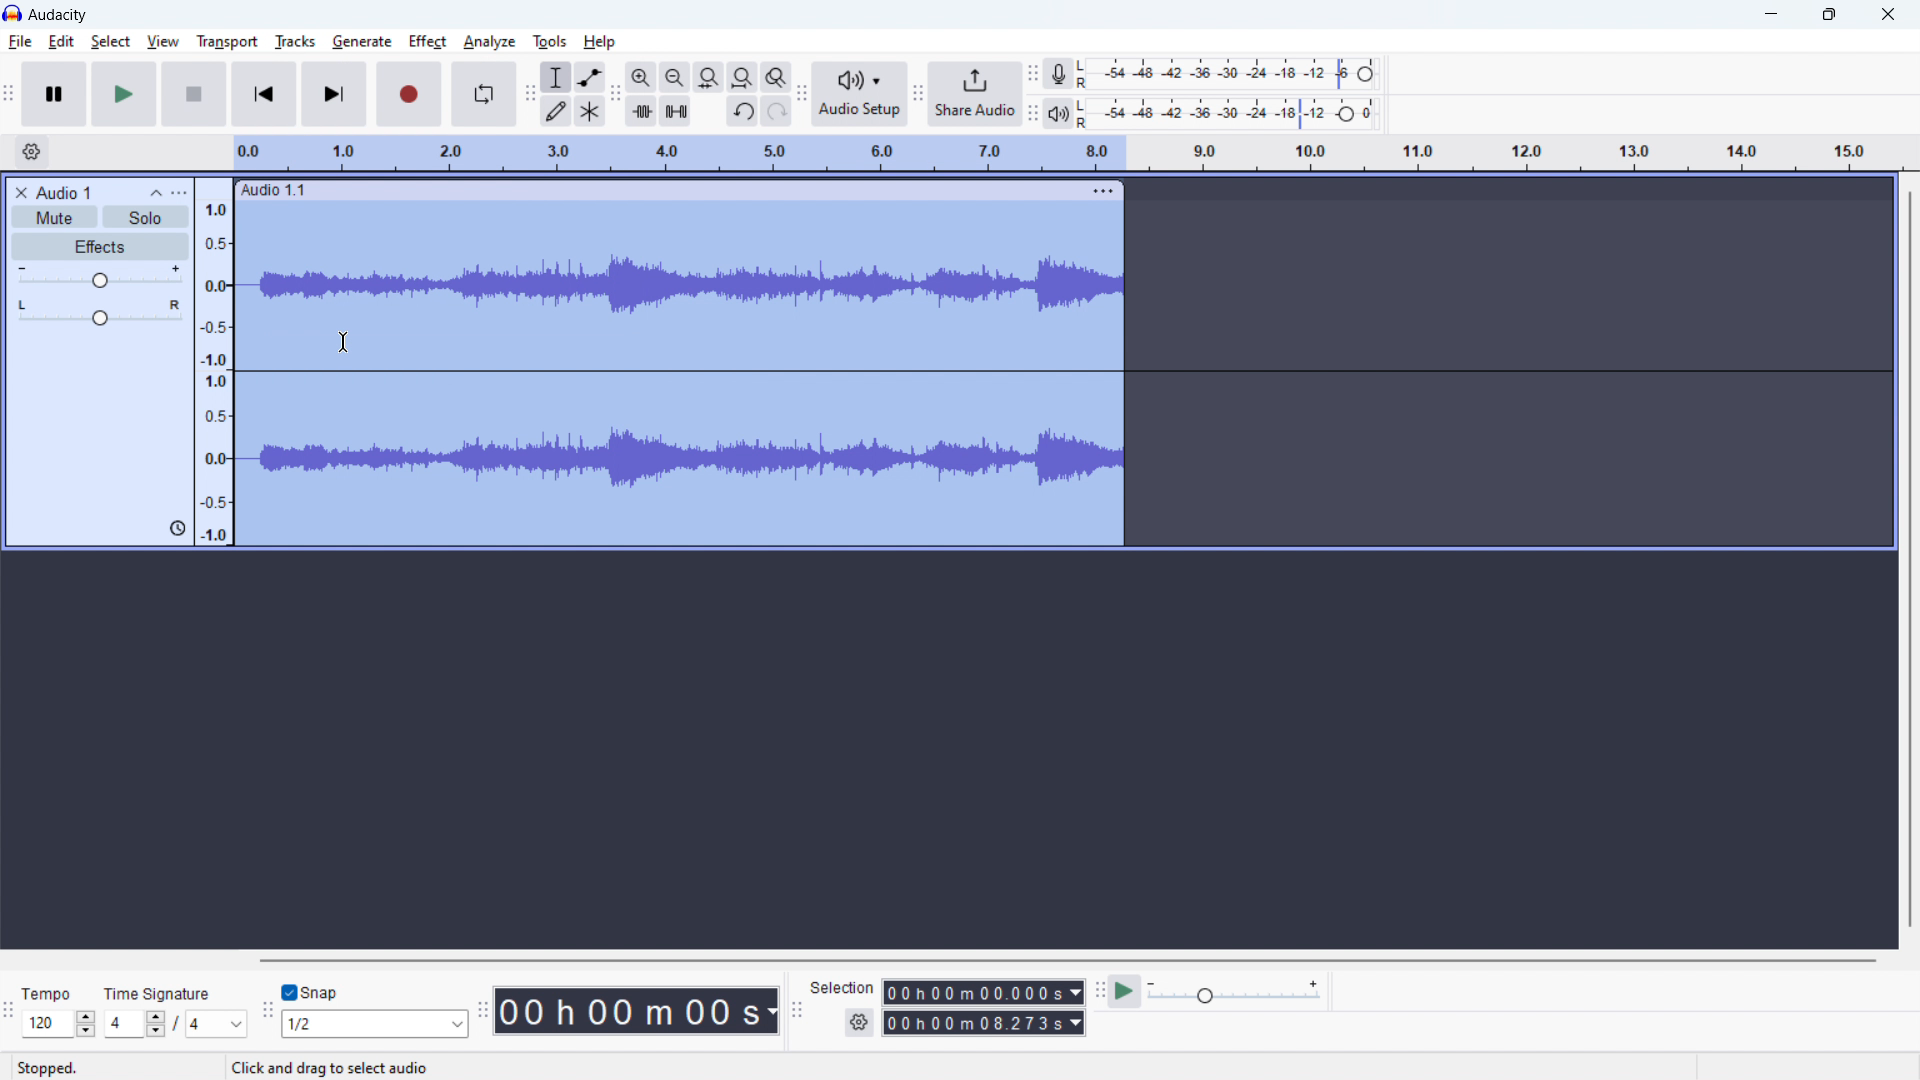 Image resolution: width=1920 pixels, height=1080 pixels. I want to click on share audio, so click(976, 94).